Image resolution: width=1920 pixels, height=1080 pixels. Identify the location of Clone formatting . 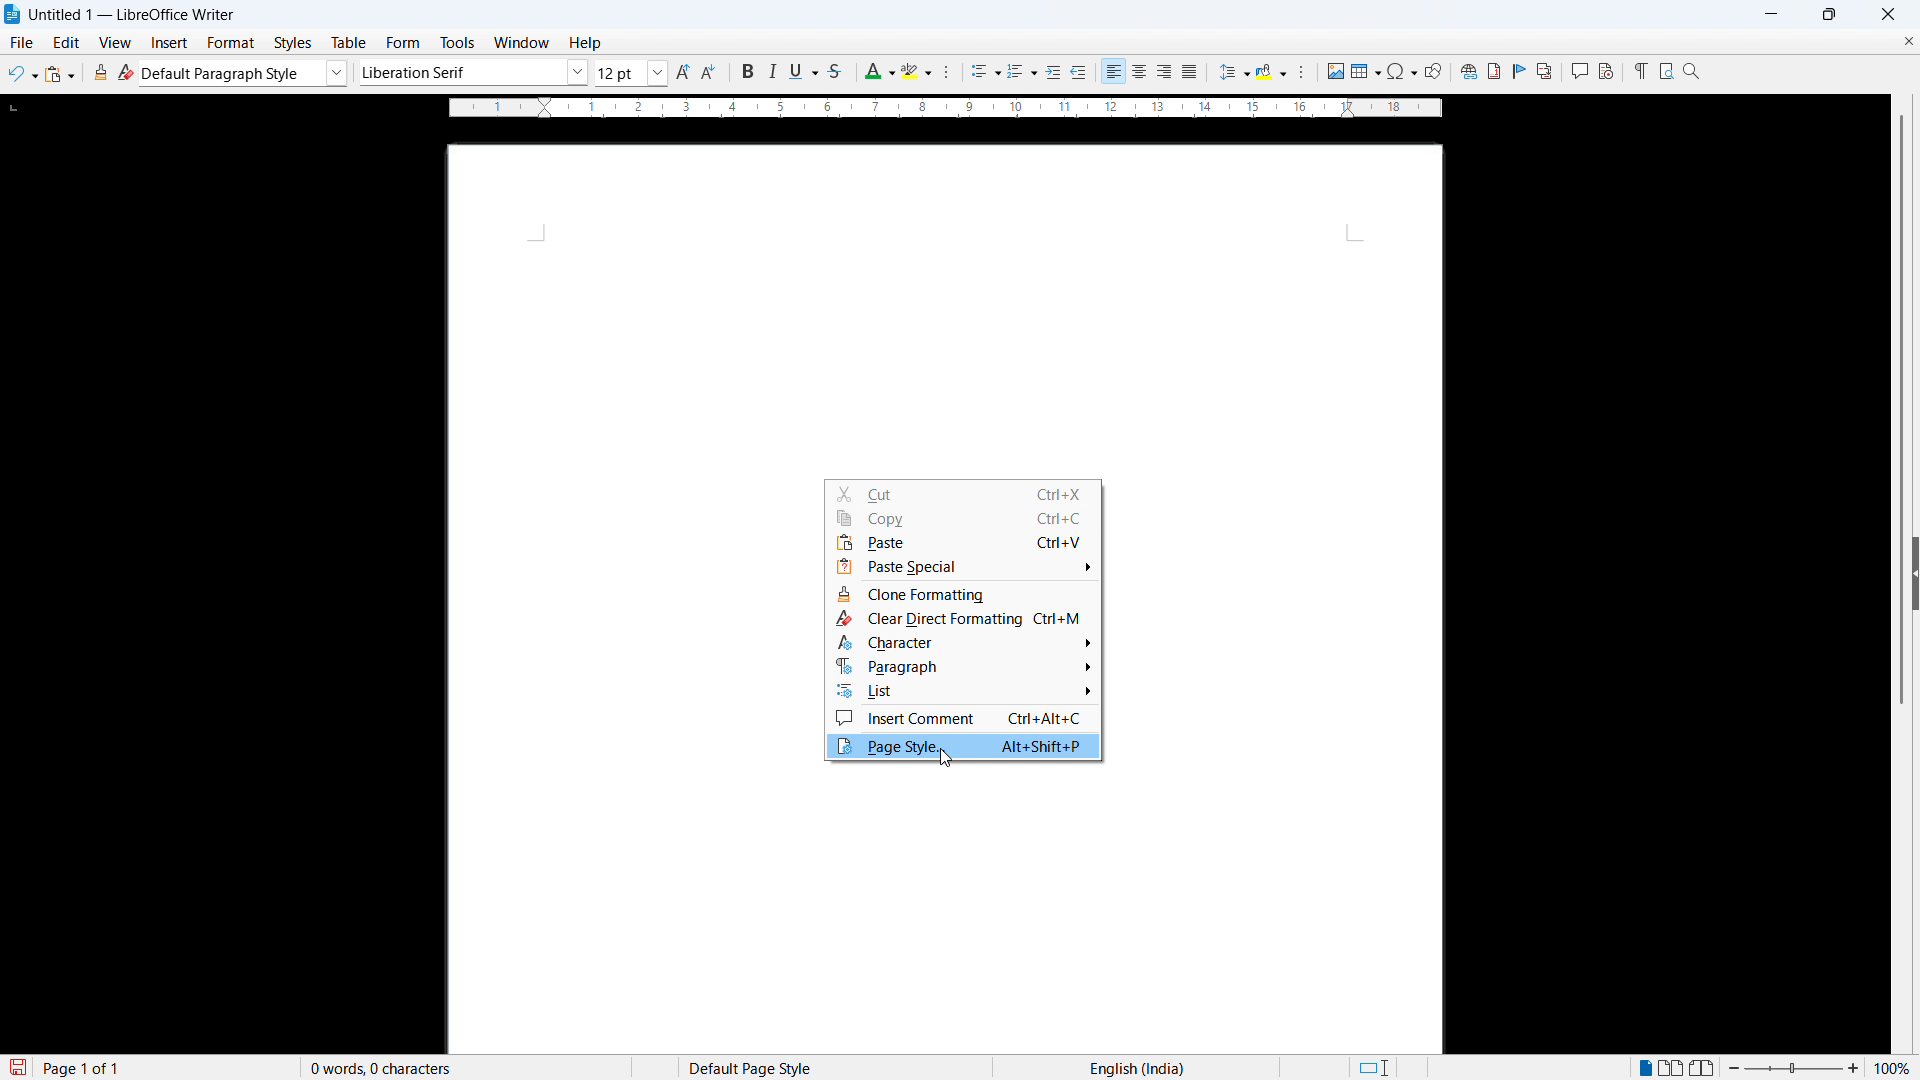
(102, 72).